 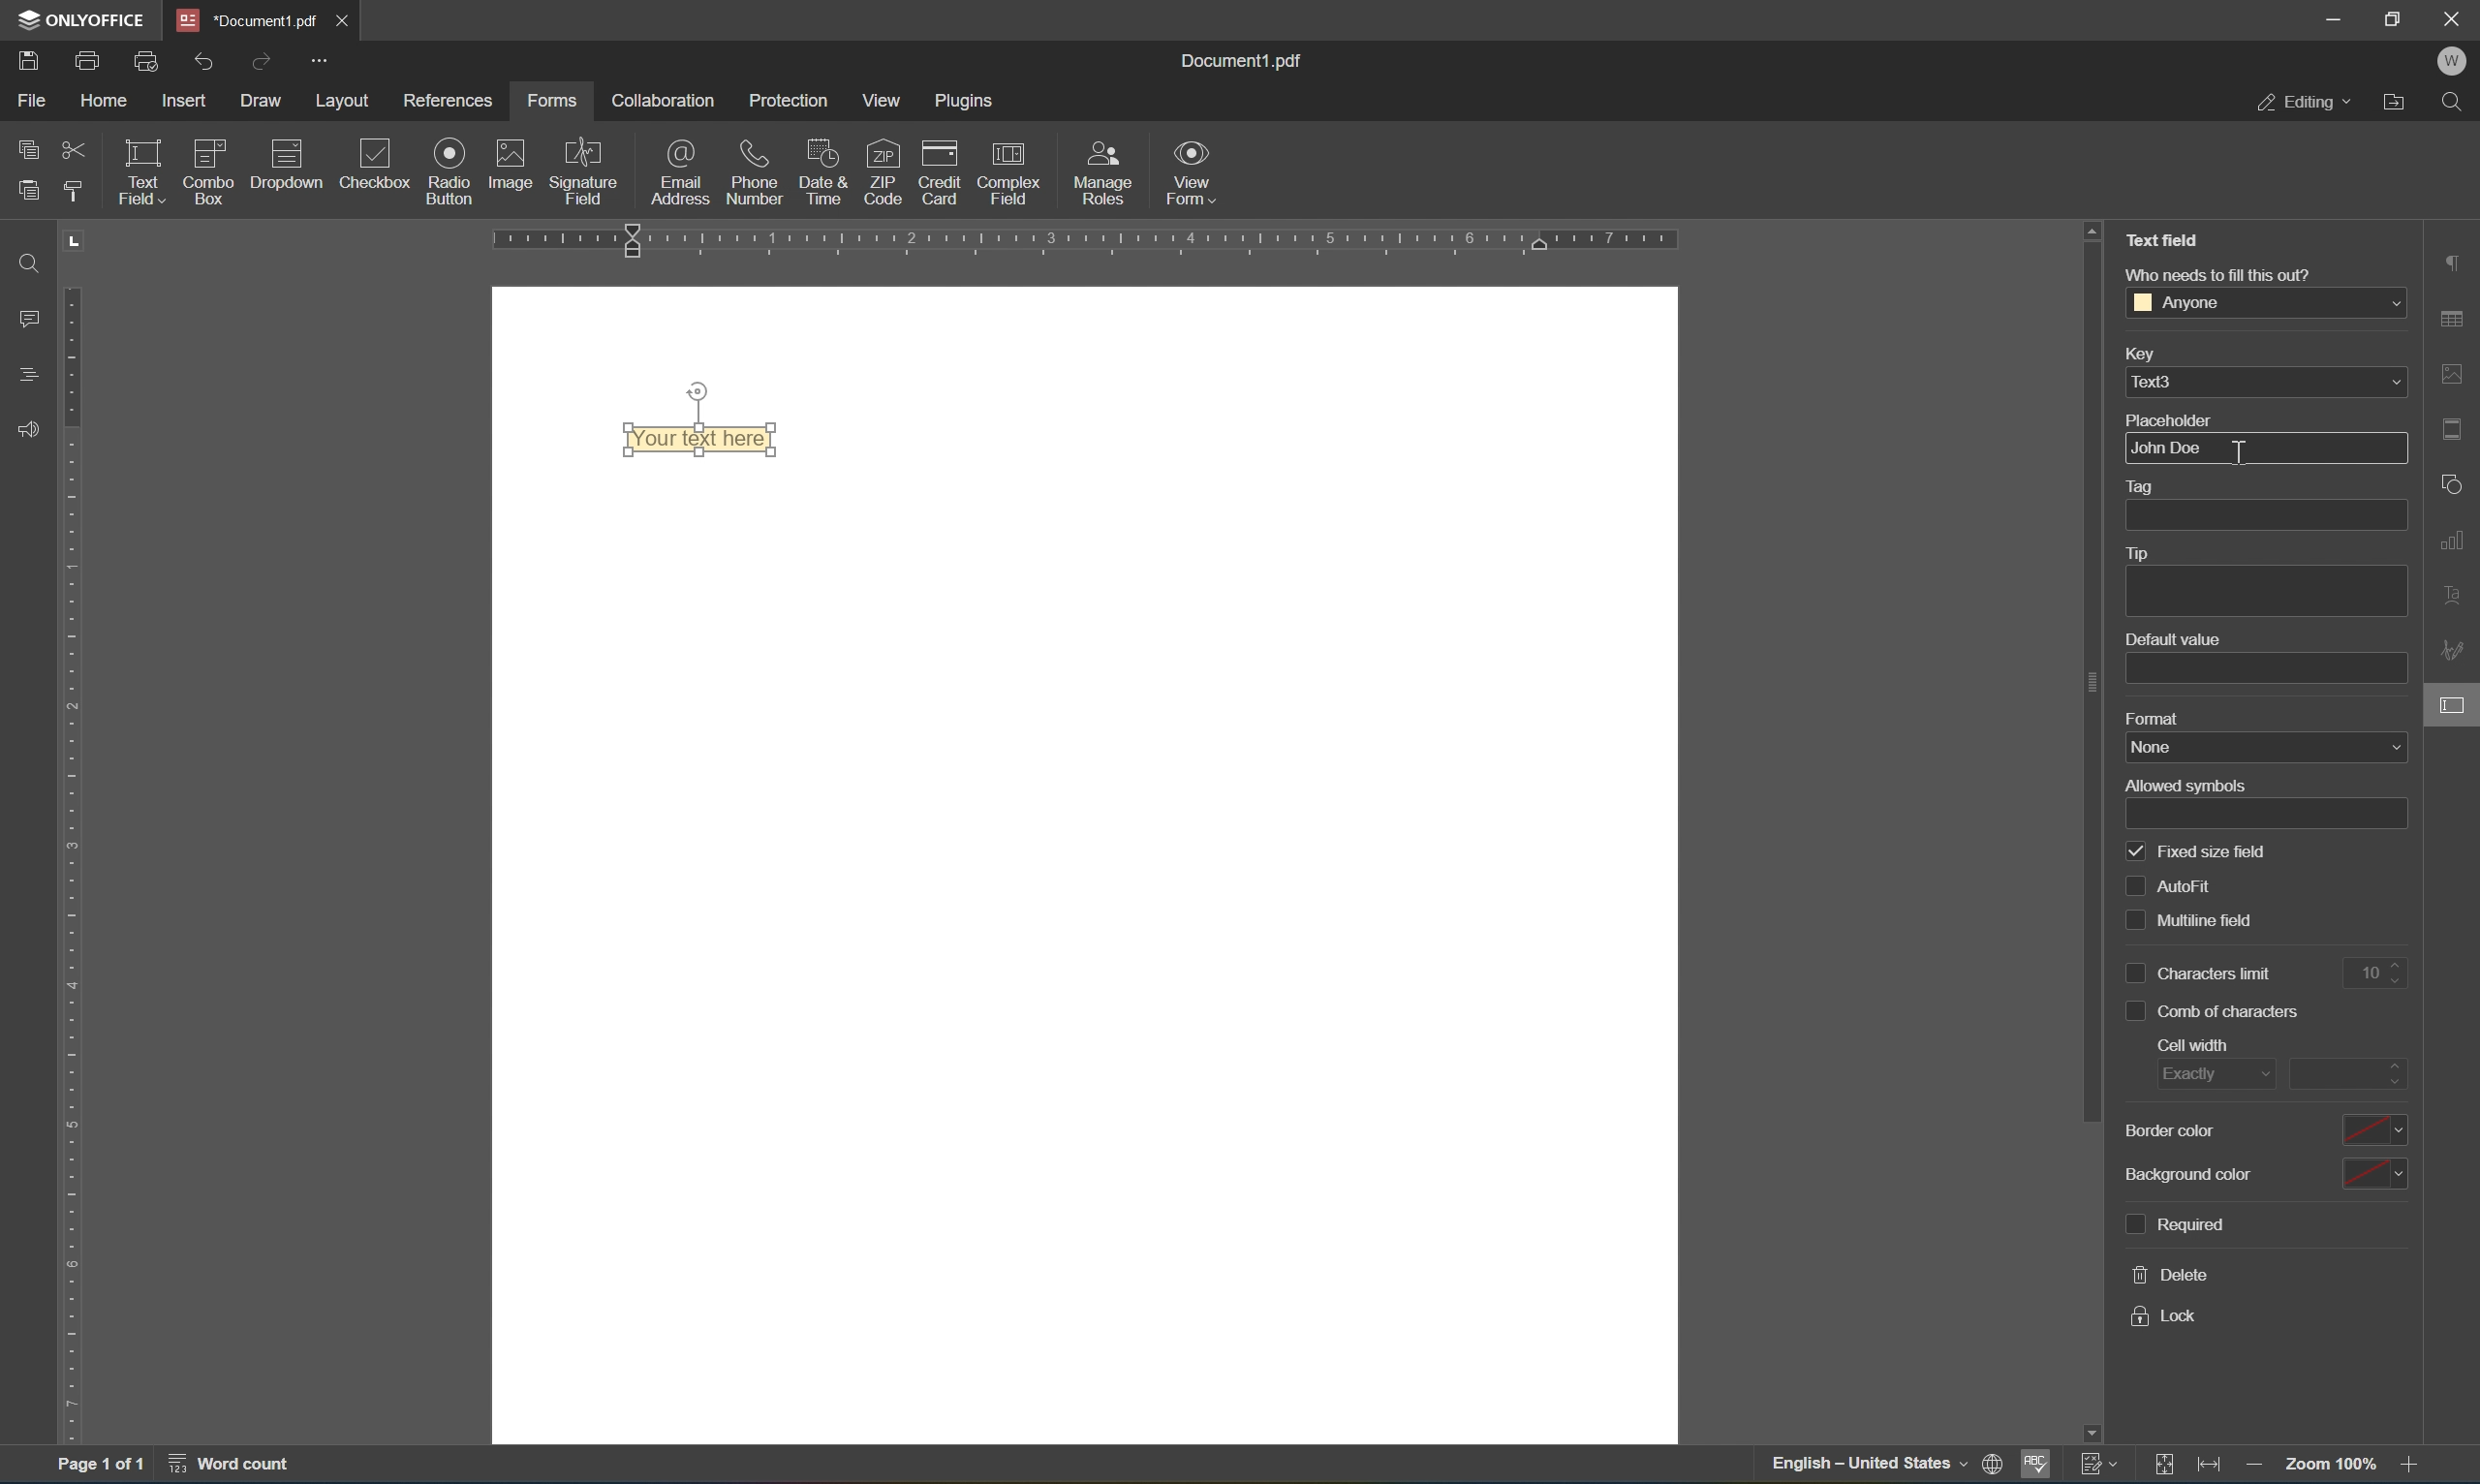 I want to click on signature field, so click(x=591, y=166).